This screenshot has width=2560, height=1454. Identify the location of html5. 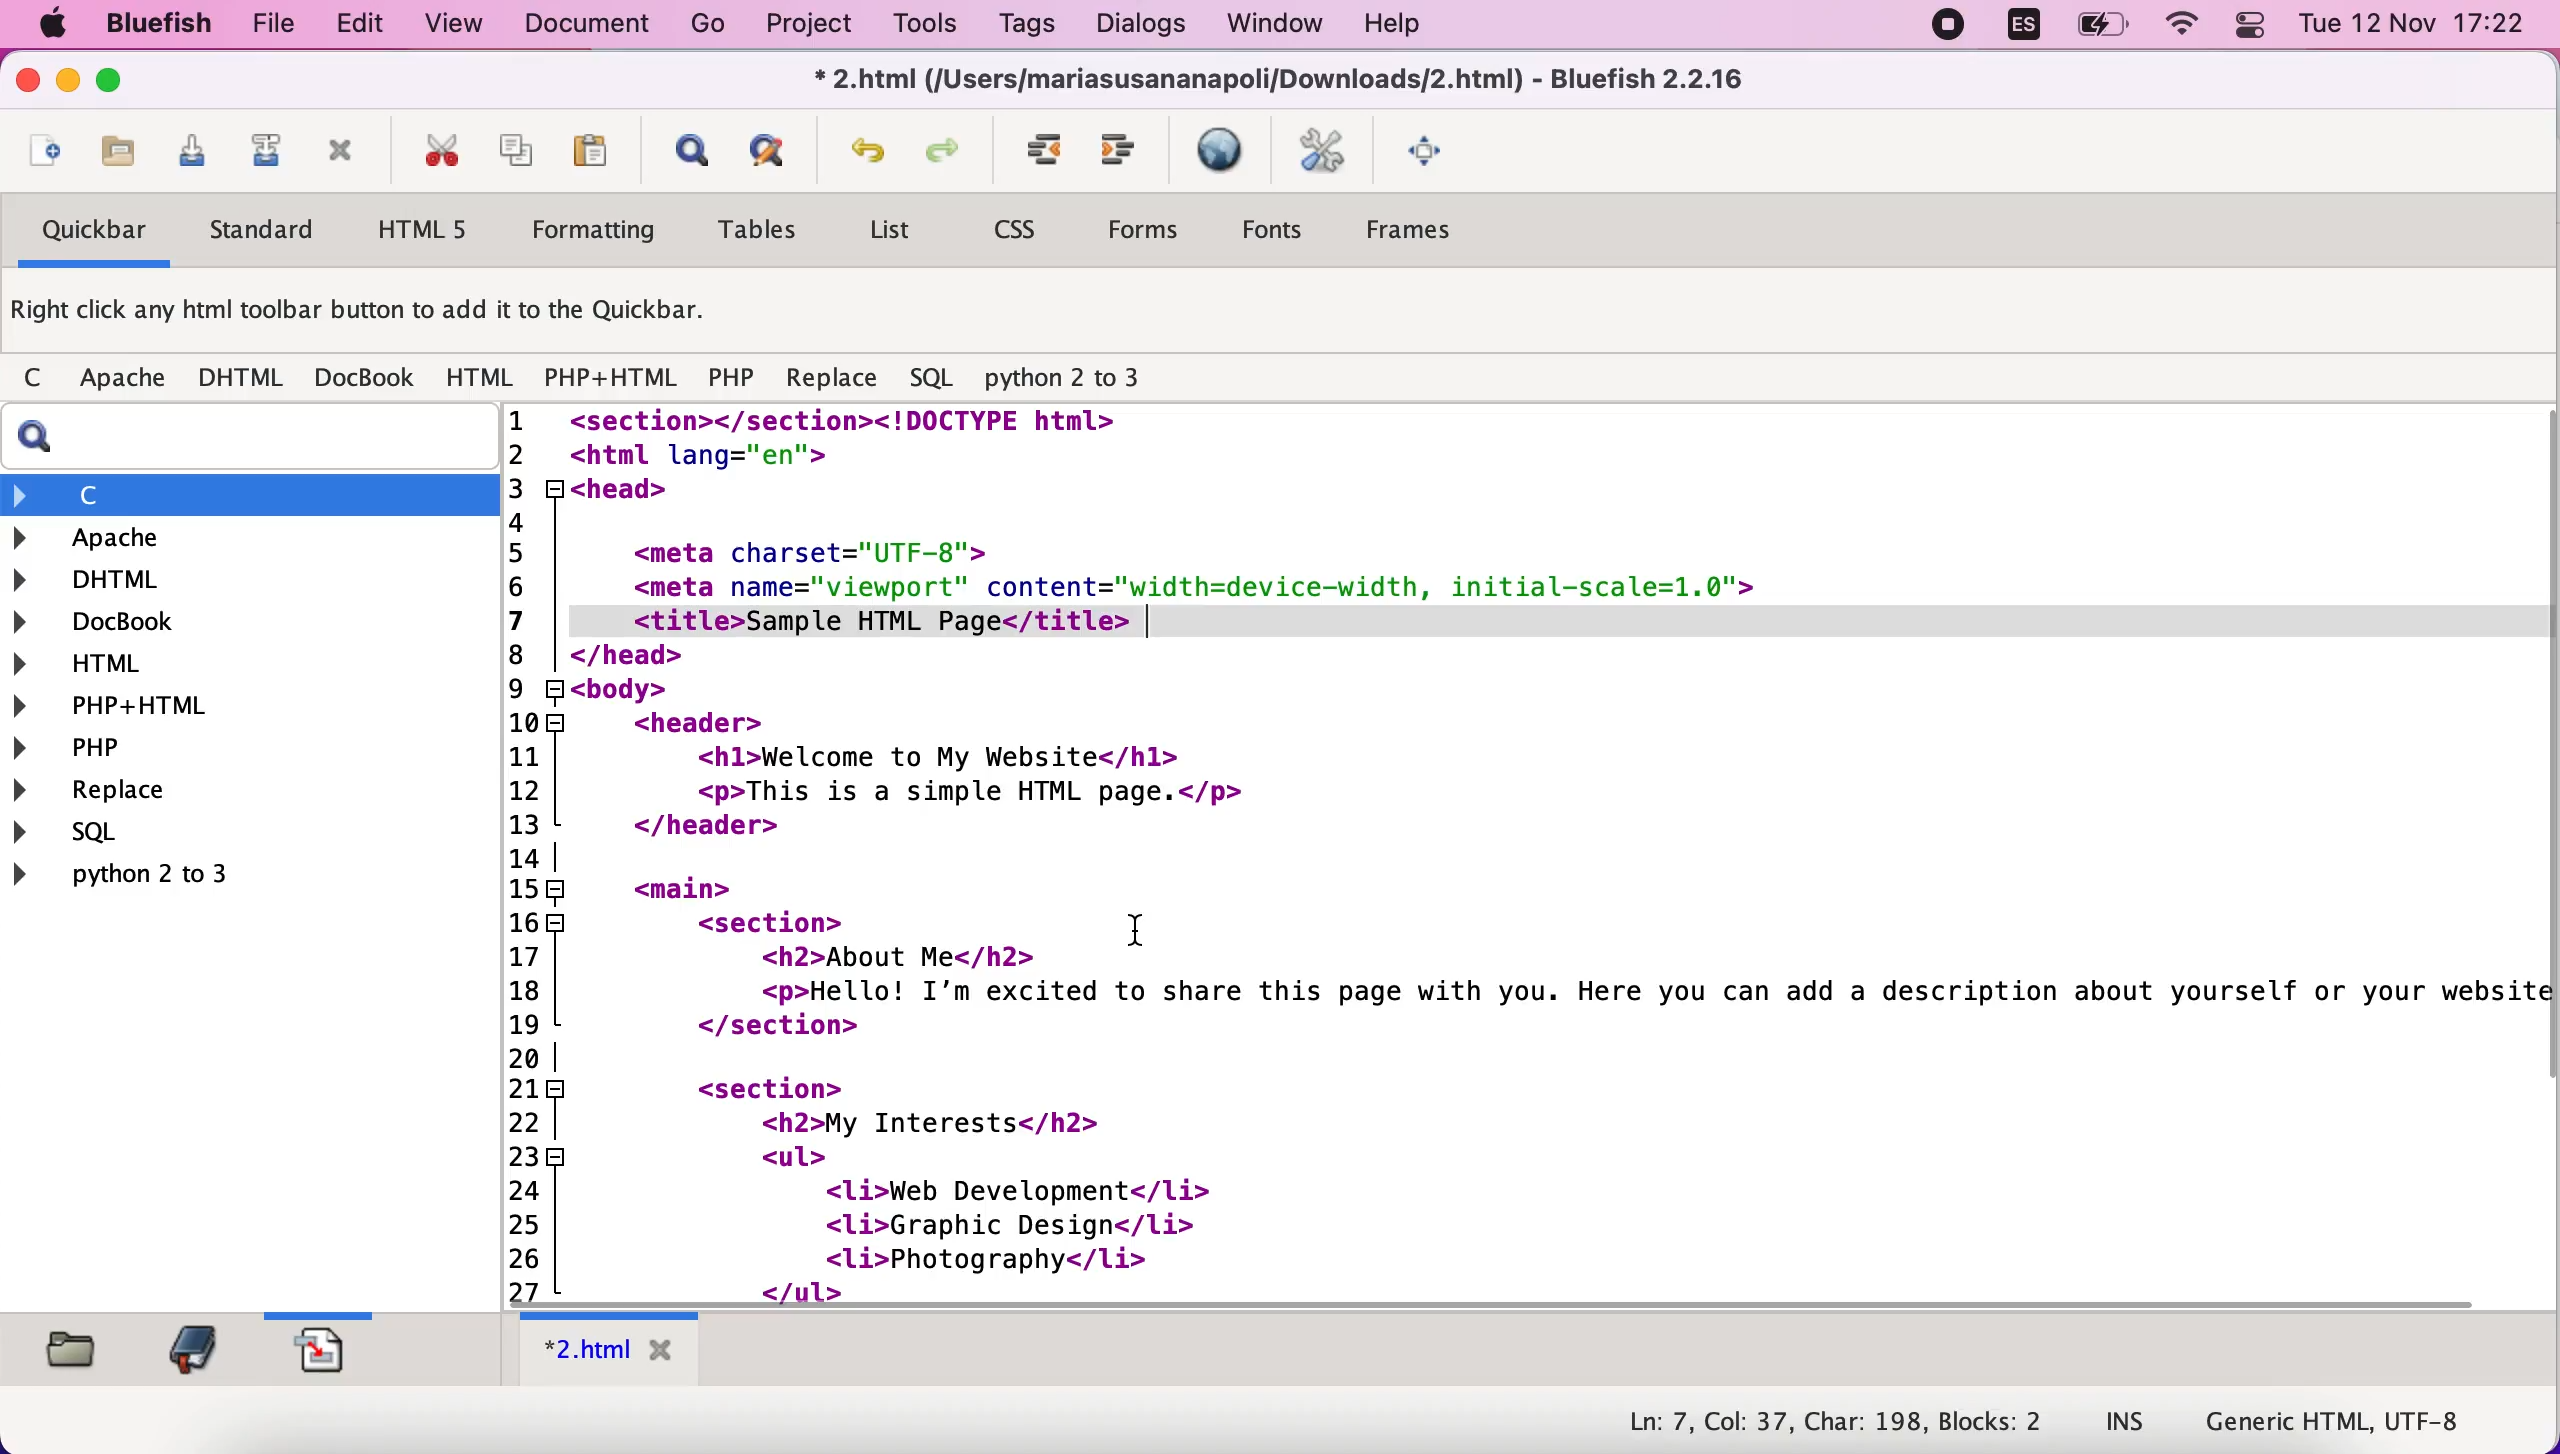
(437, 230).